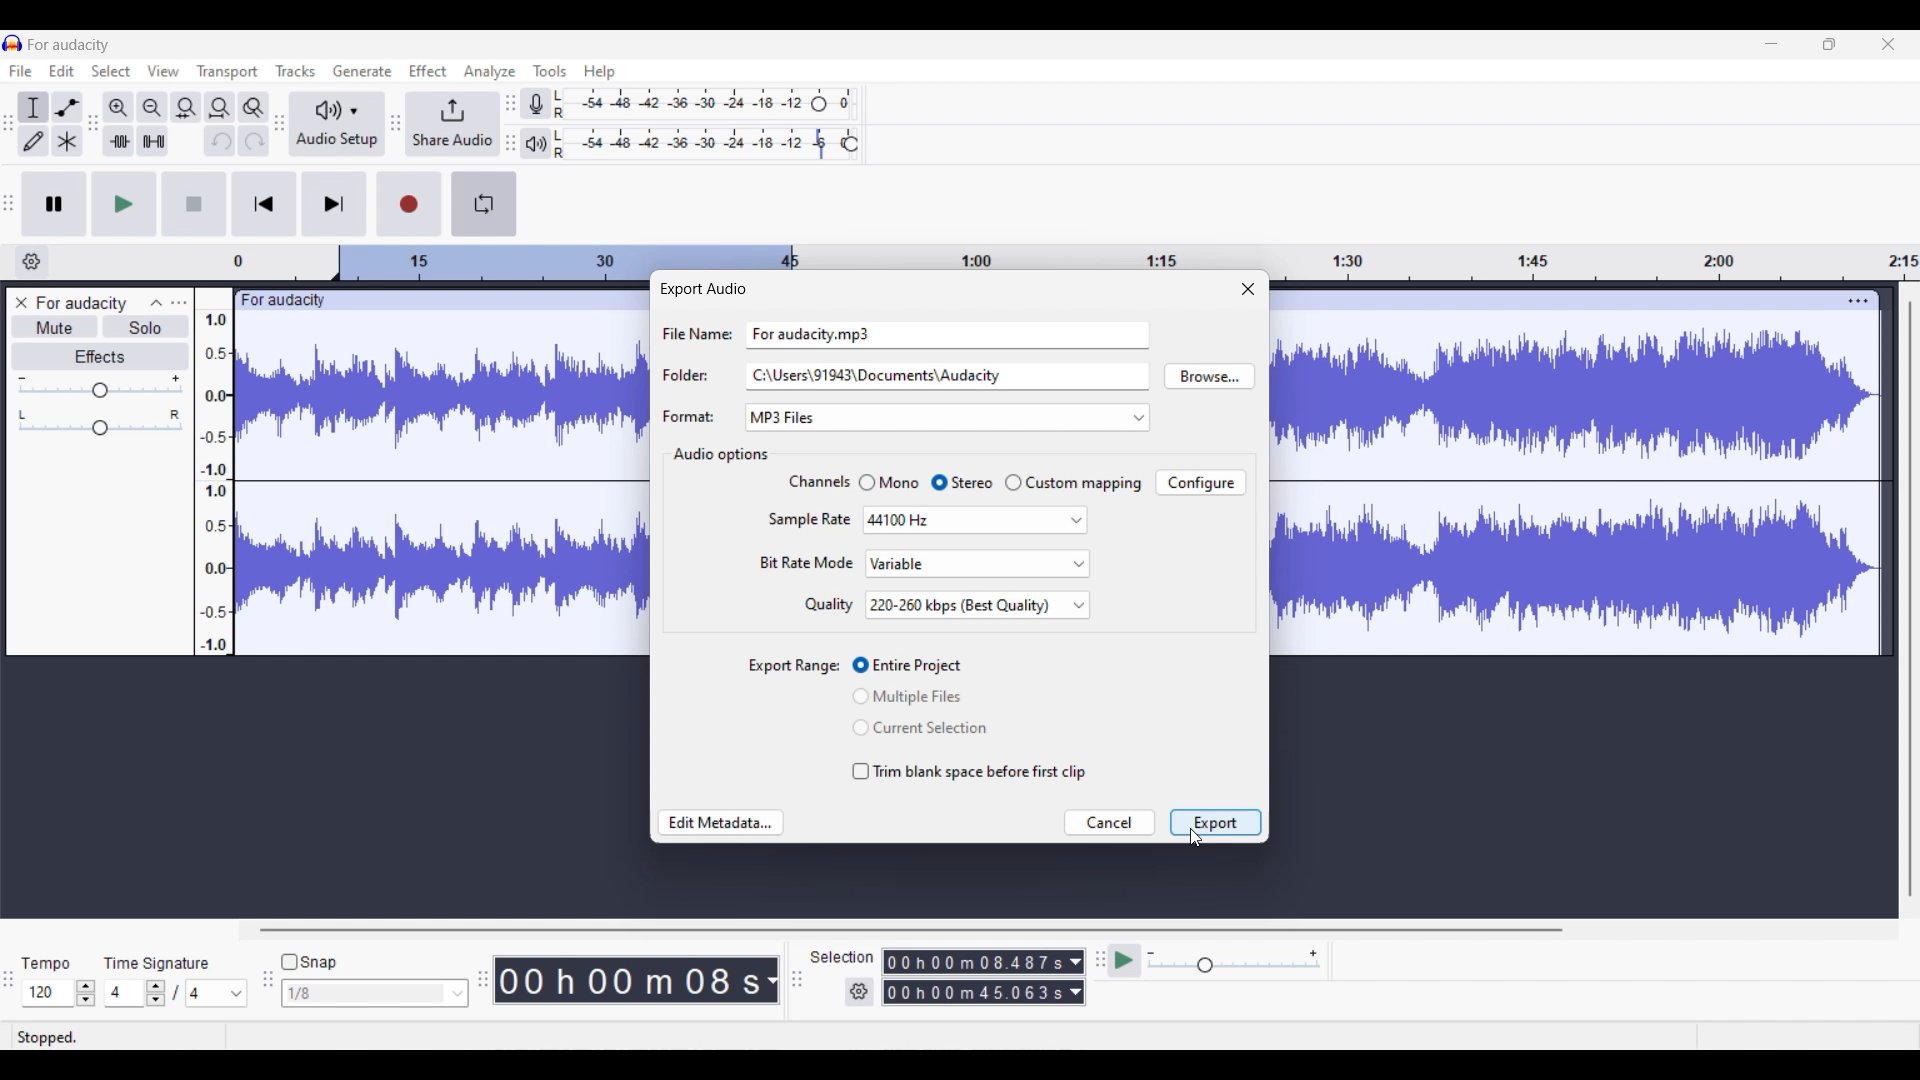 The width and height of the screenshot is (1920, 1080). Describe the element at coordinates (179, 302) in the screenshot. I see `Open menu` at that location.